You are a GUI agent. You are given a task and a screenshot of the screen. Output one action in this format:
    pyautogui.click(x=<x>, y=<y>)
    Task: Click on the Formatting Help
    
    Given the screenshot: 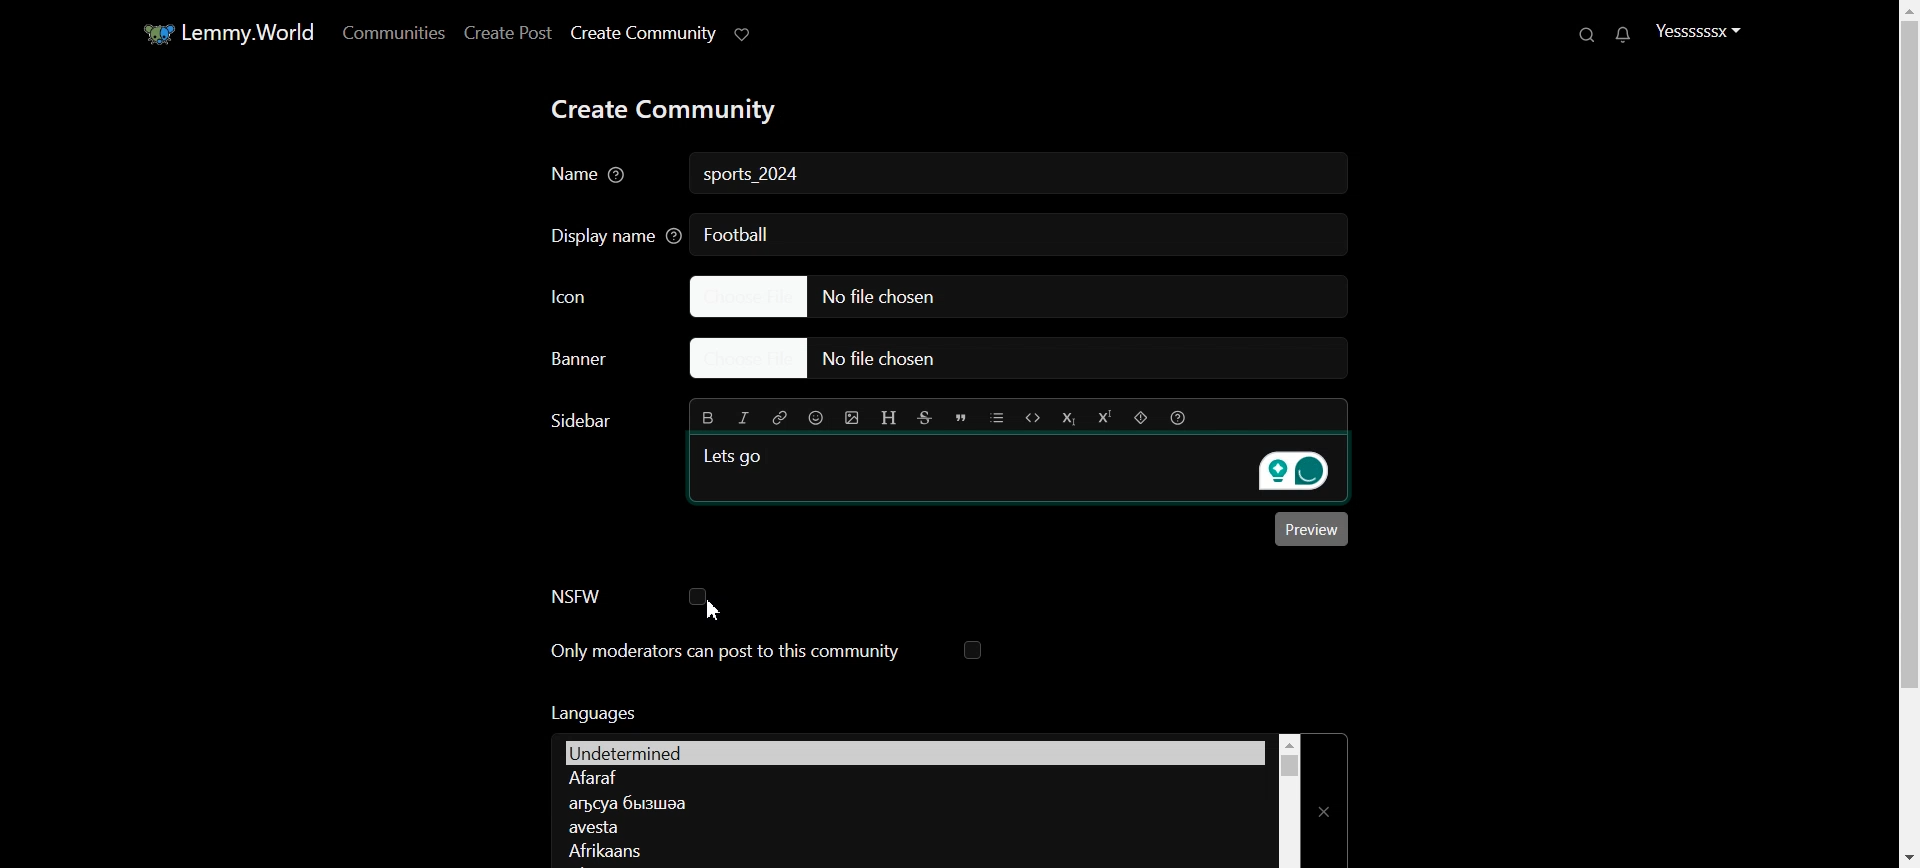 What is the action you would take?
    pyautogui.click(x=1177, y=417)
    